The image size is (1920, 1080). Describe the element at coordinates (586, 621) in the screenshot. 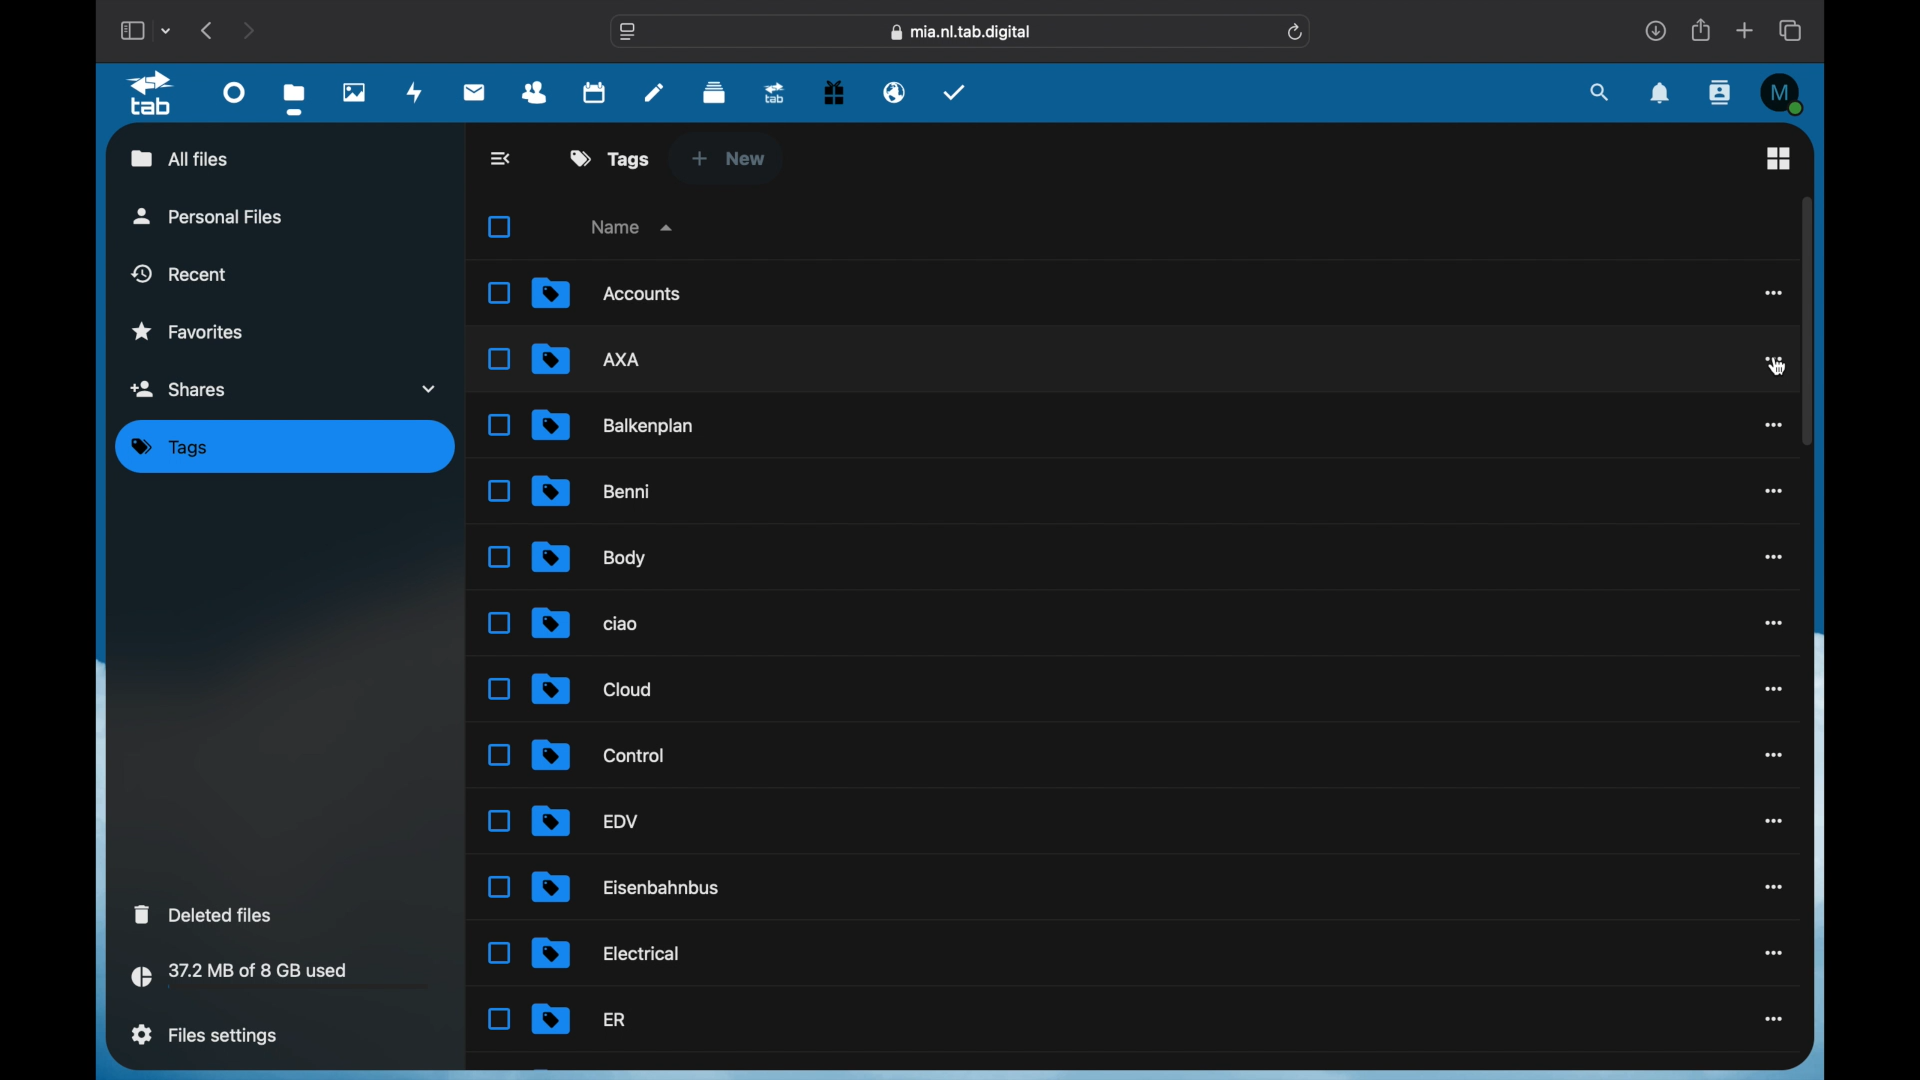

I see `file` at that location.